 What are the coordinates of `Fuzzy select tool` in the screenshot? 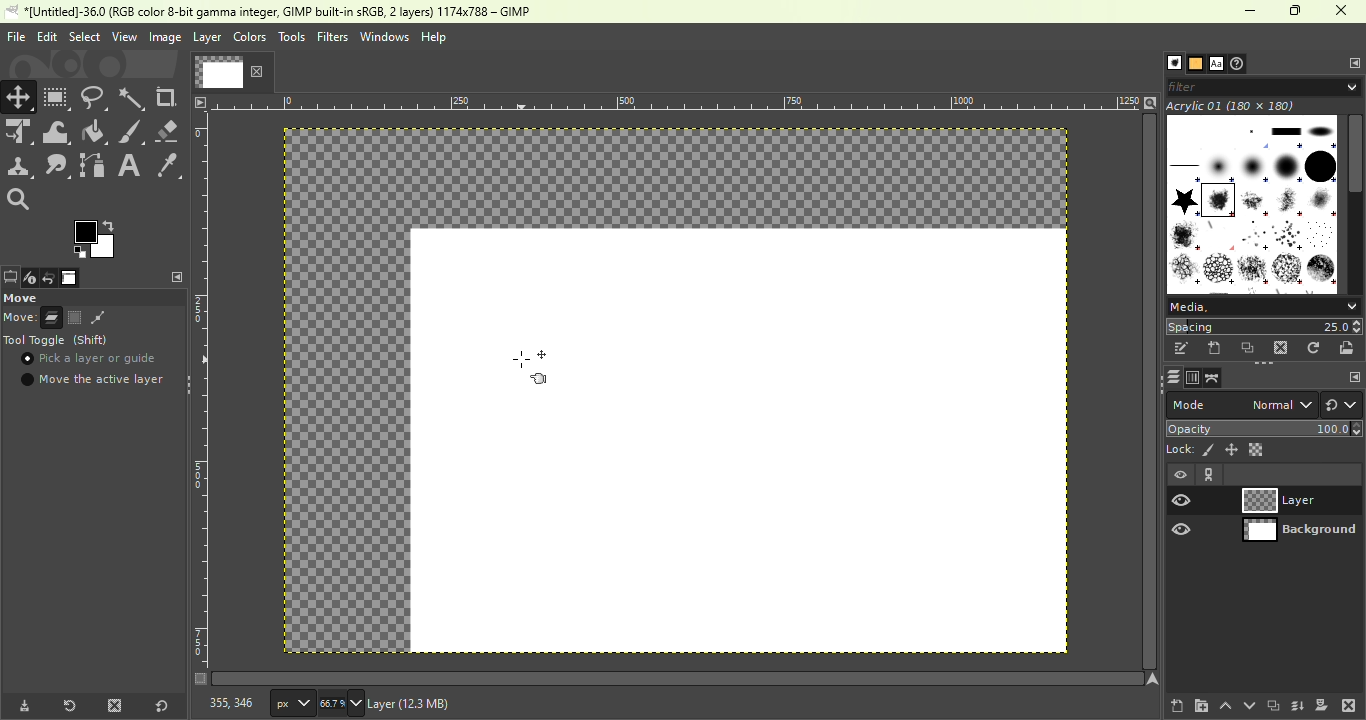 It's located at (134, 97).